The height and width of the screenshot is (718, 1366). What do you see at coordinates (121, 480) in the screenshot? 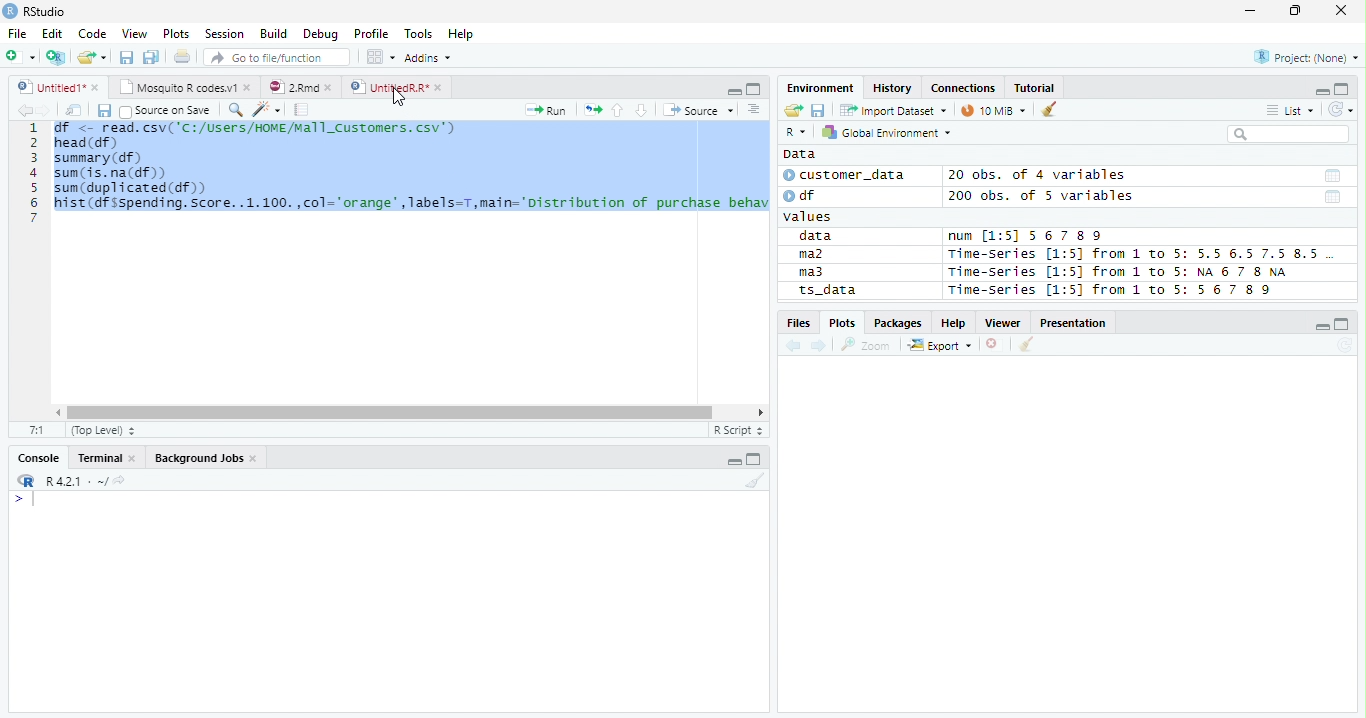
I see `View Current work directory` at bounding box center [121, 480].